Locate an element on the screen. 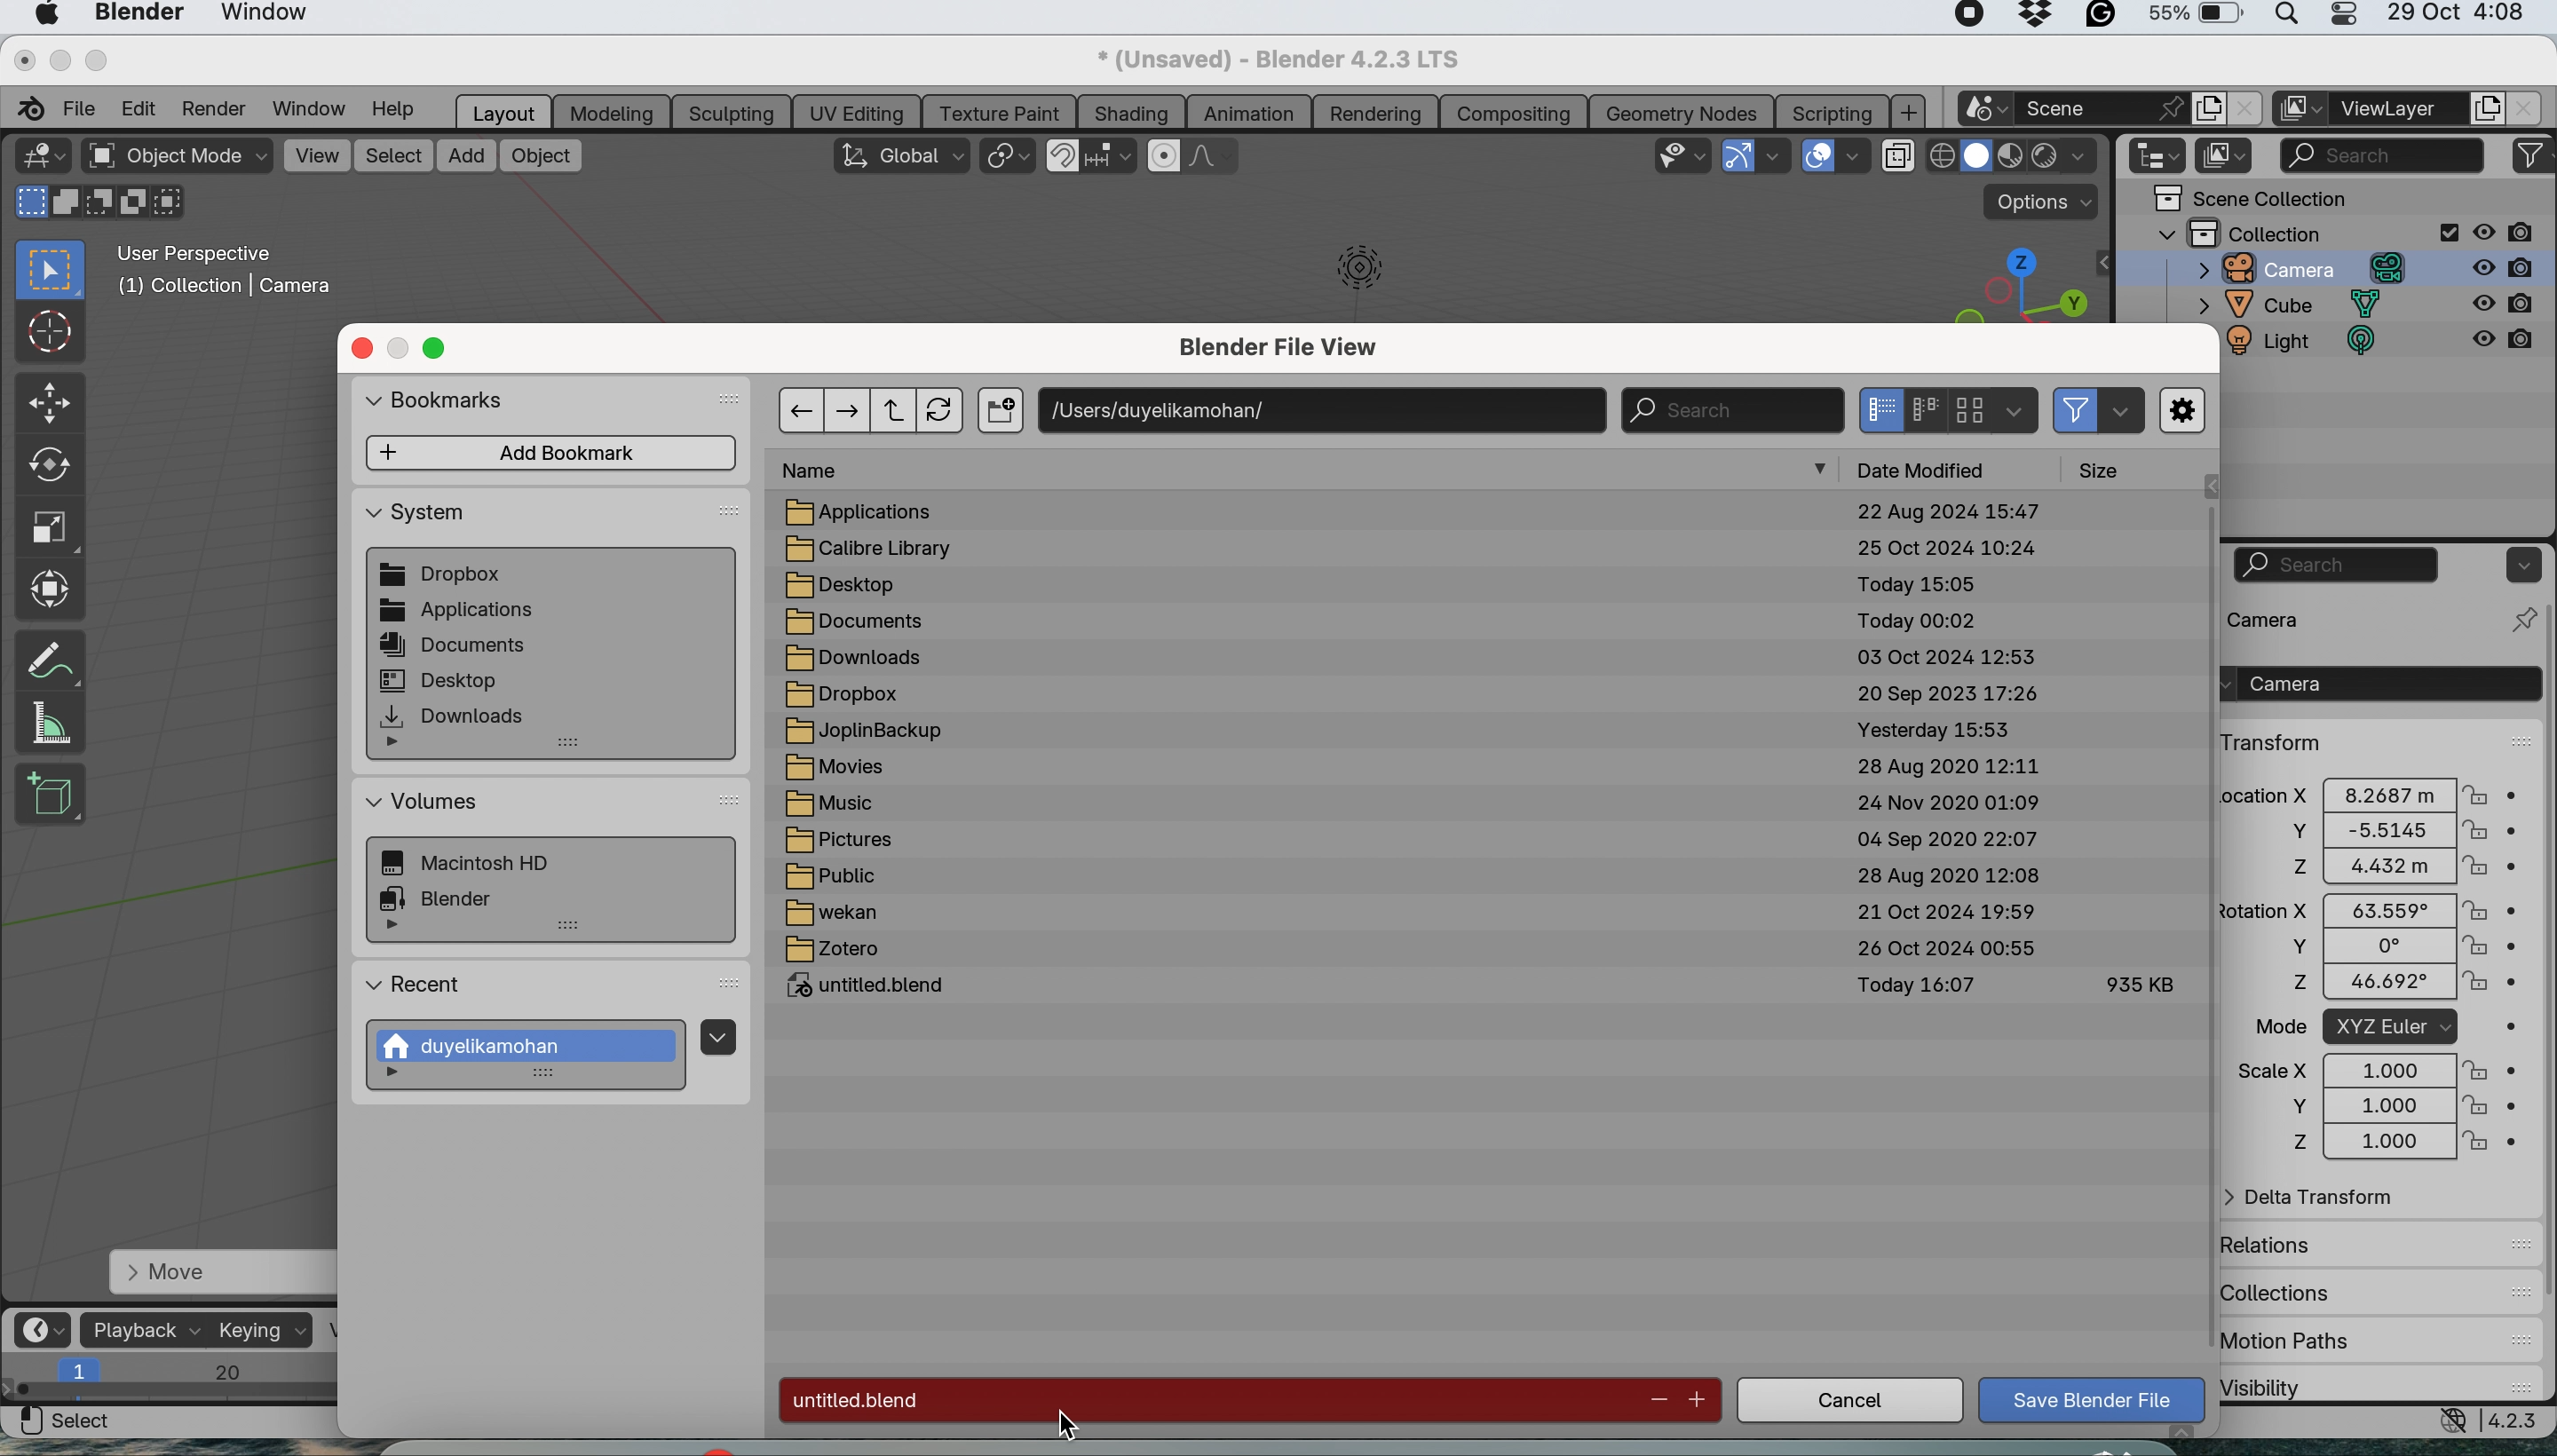  display mode is located at coordinates (1919, 409).